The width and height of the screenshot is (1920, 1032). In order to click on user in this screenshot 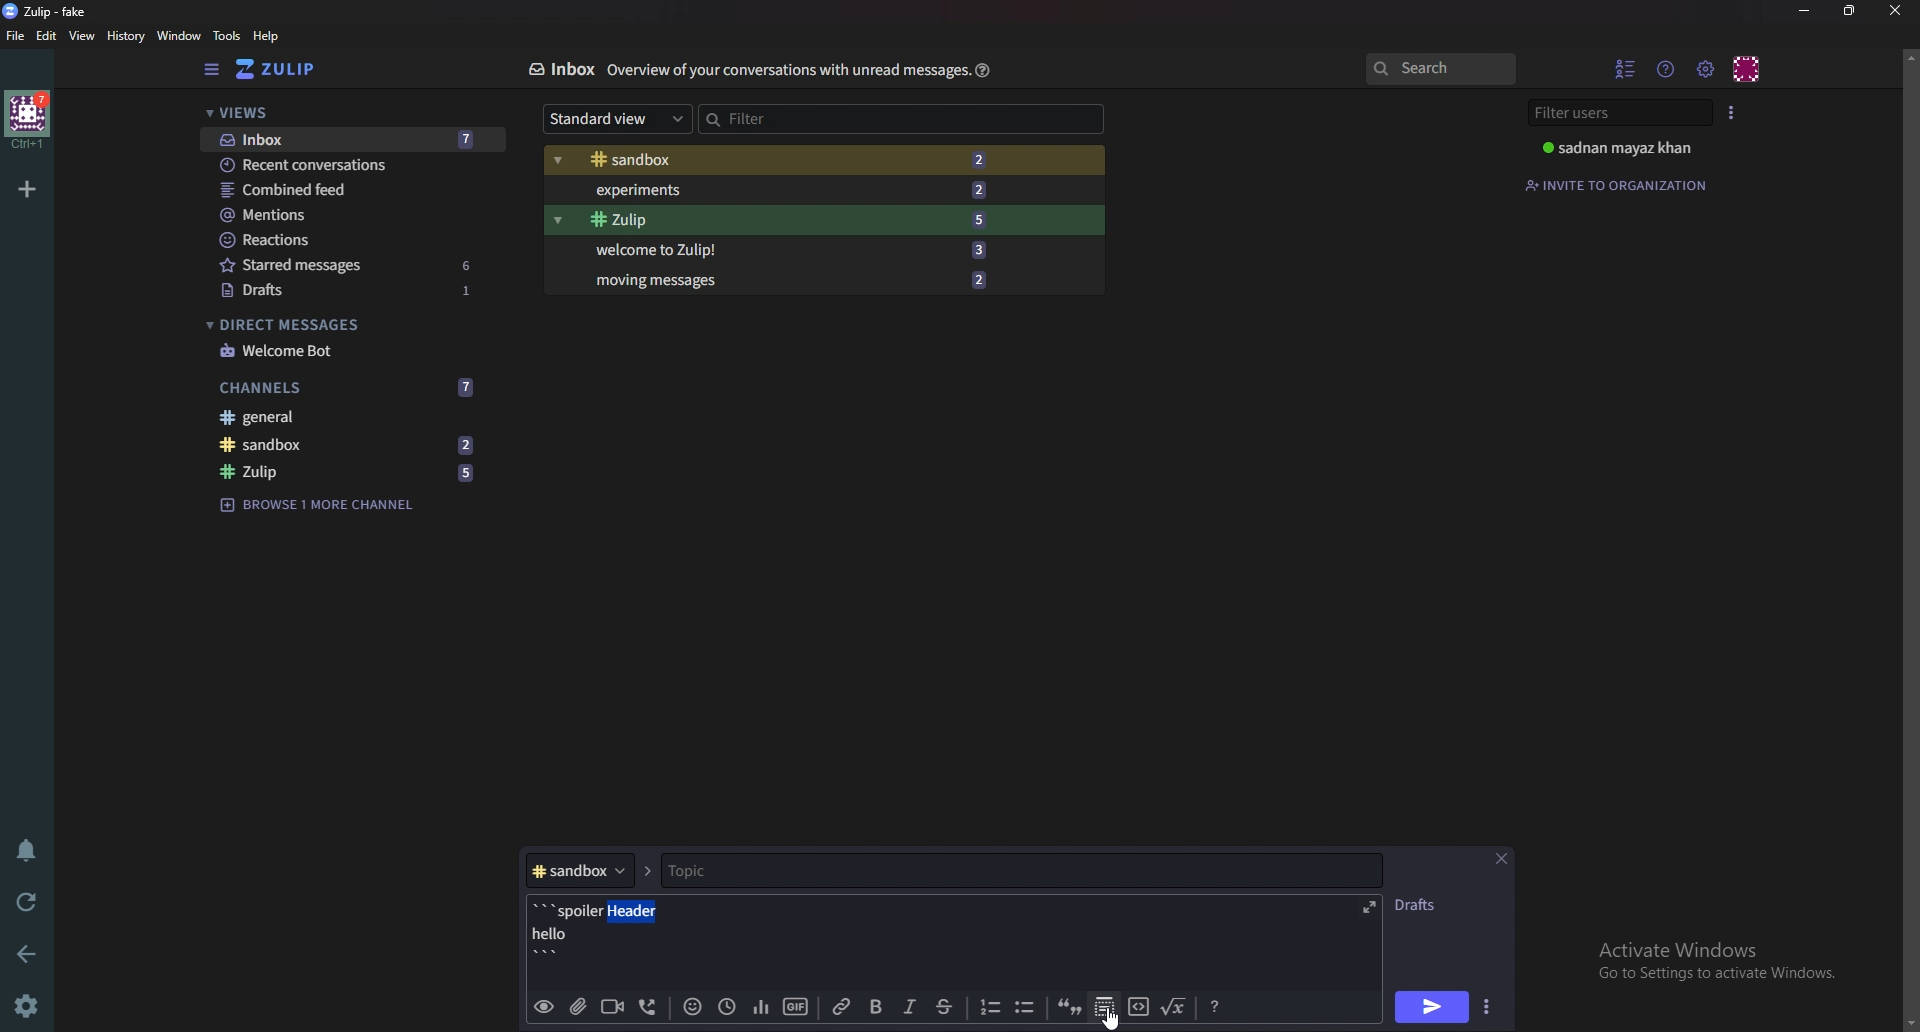, I will do `click(1625, 147)`.